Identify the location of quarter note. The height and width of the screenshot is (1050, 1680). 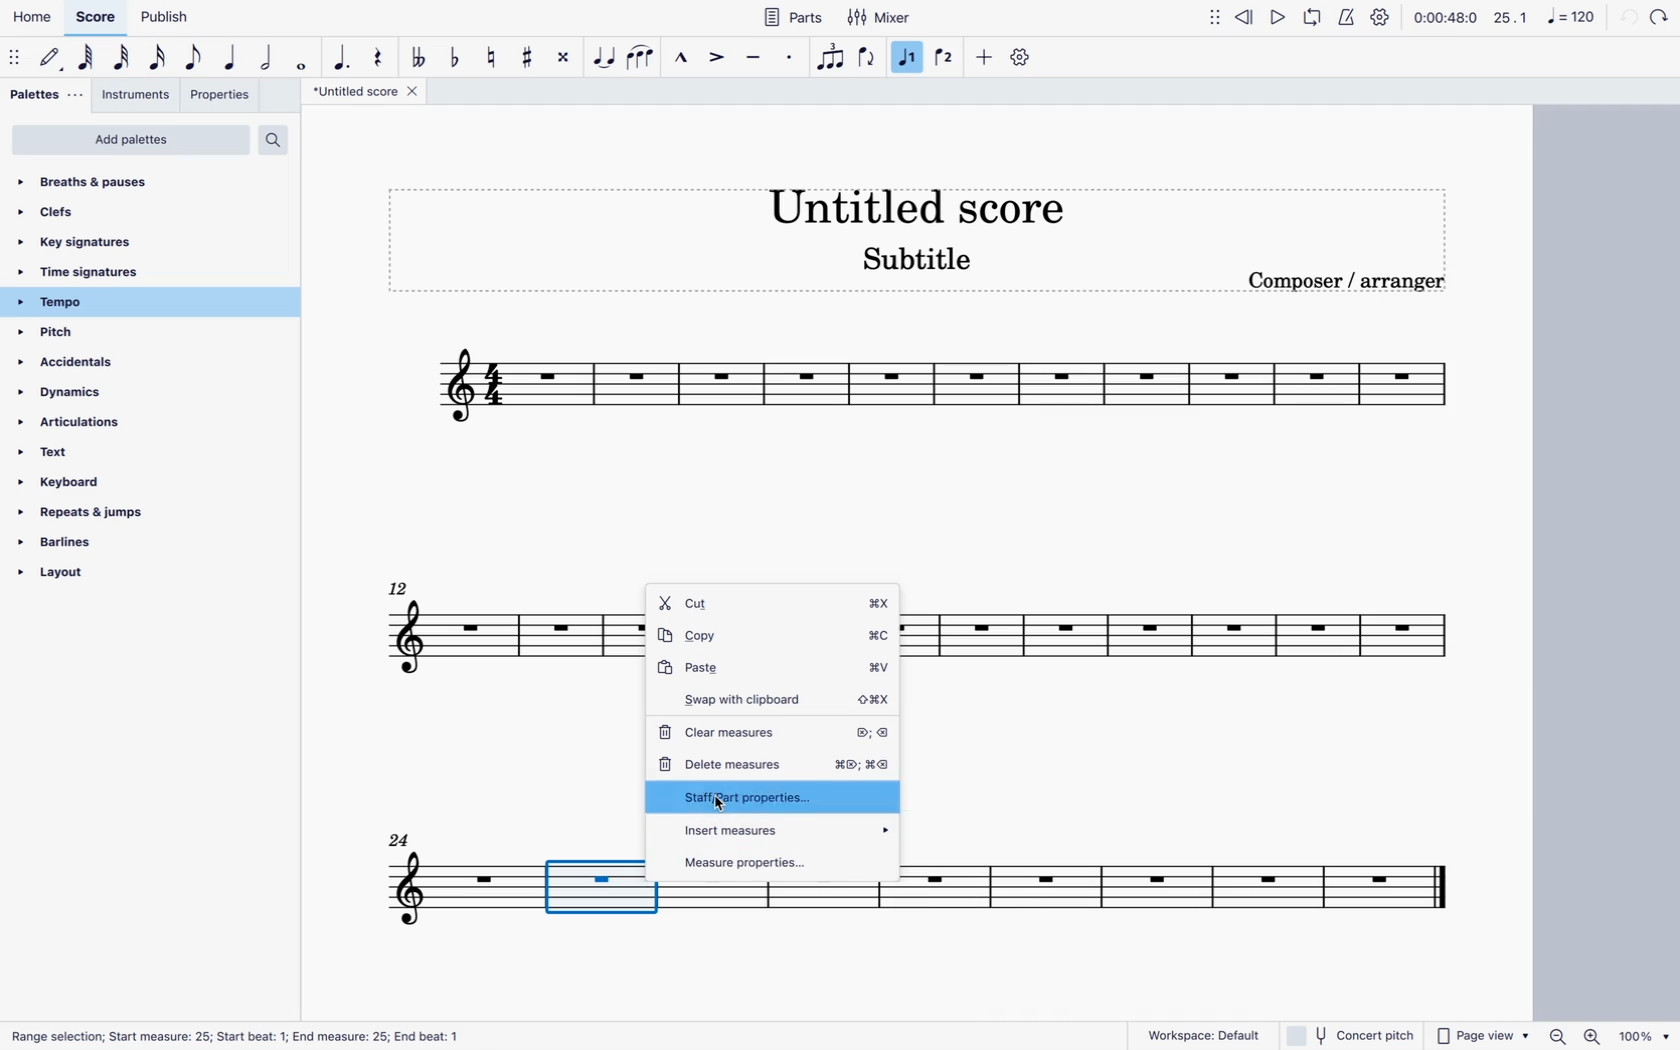
(232, 58).